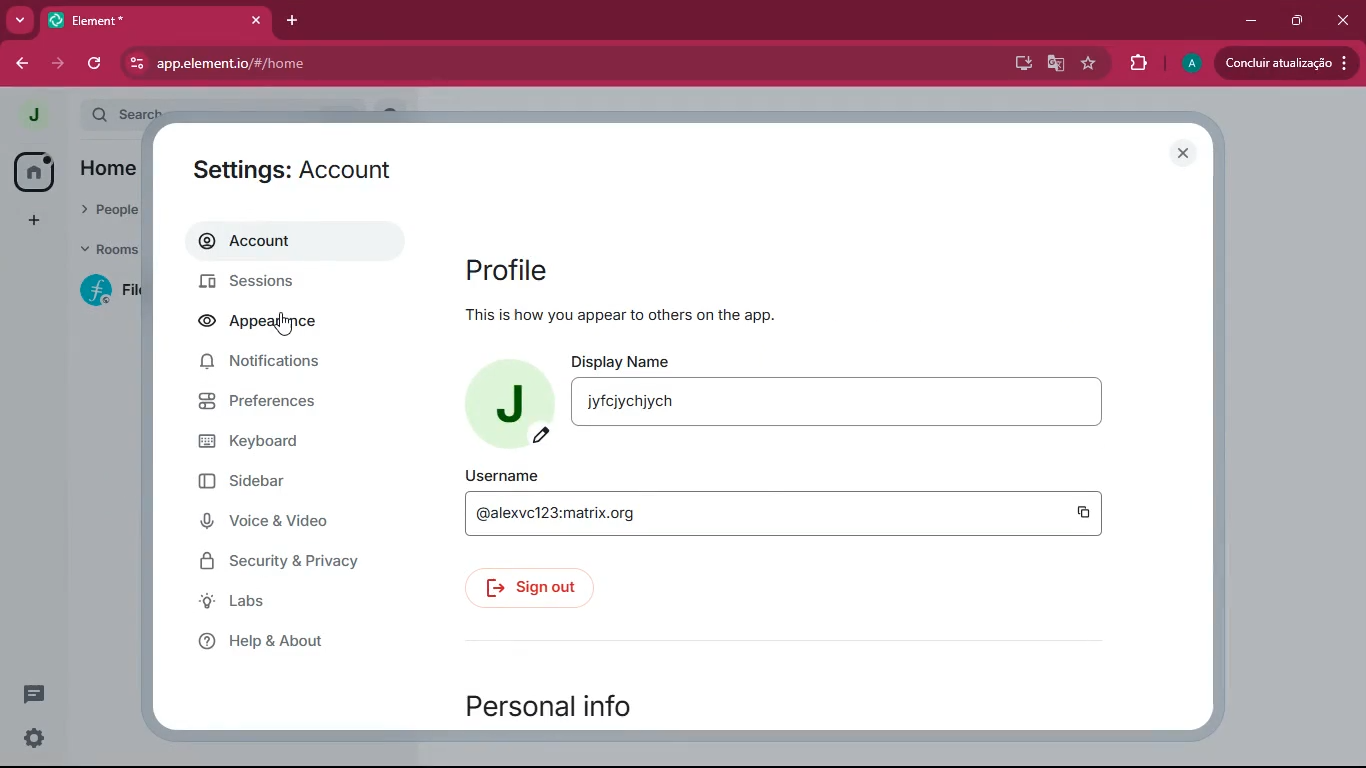  What do you see at coordinates (30, 739) in the screenshot?
I see `settings` at bounding box center [30, 739].